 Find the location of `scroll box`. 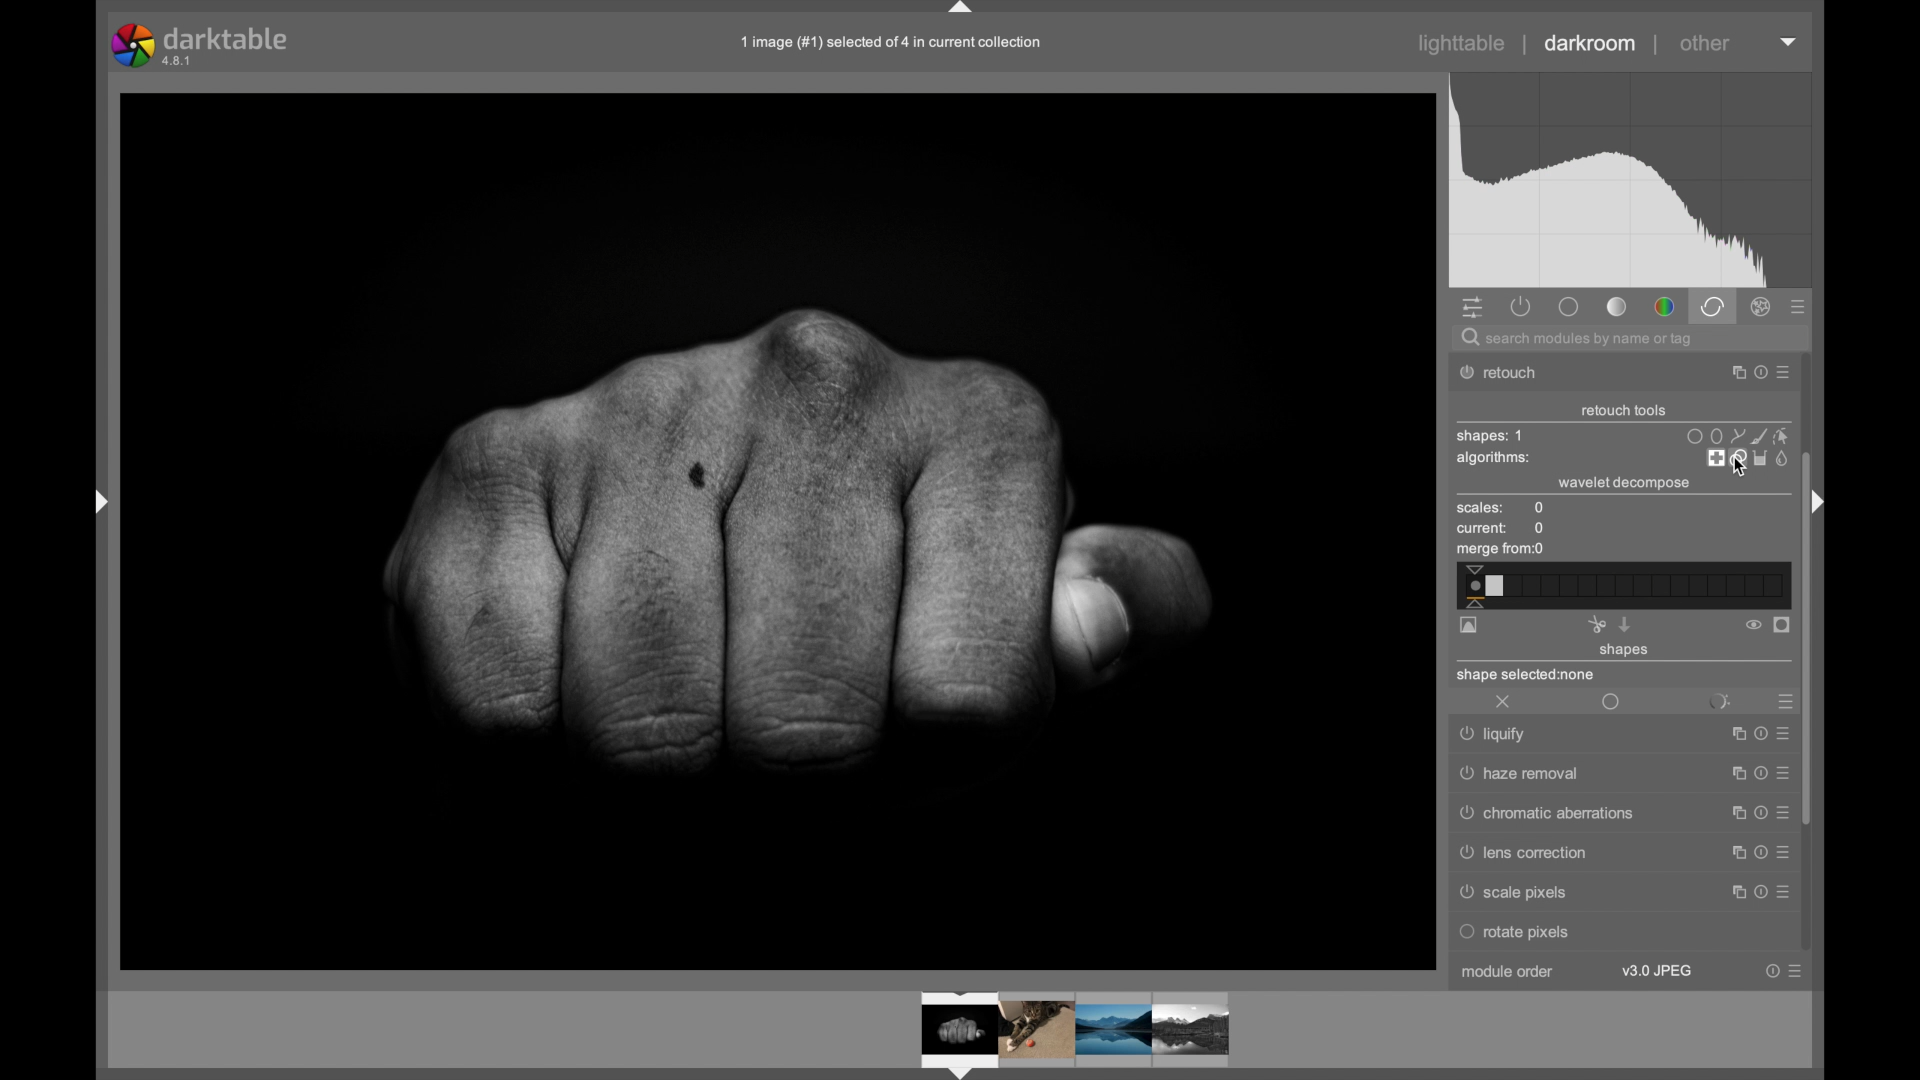

scroll box is located at coordinates (1808, 637).